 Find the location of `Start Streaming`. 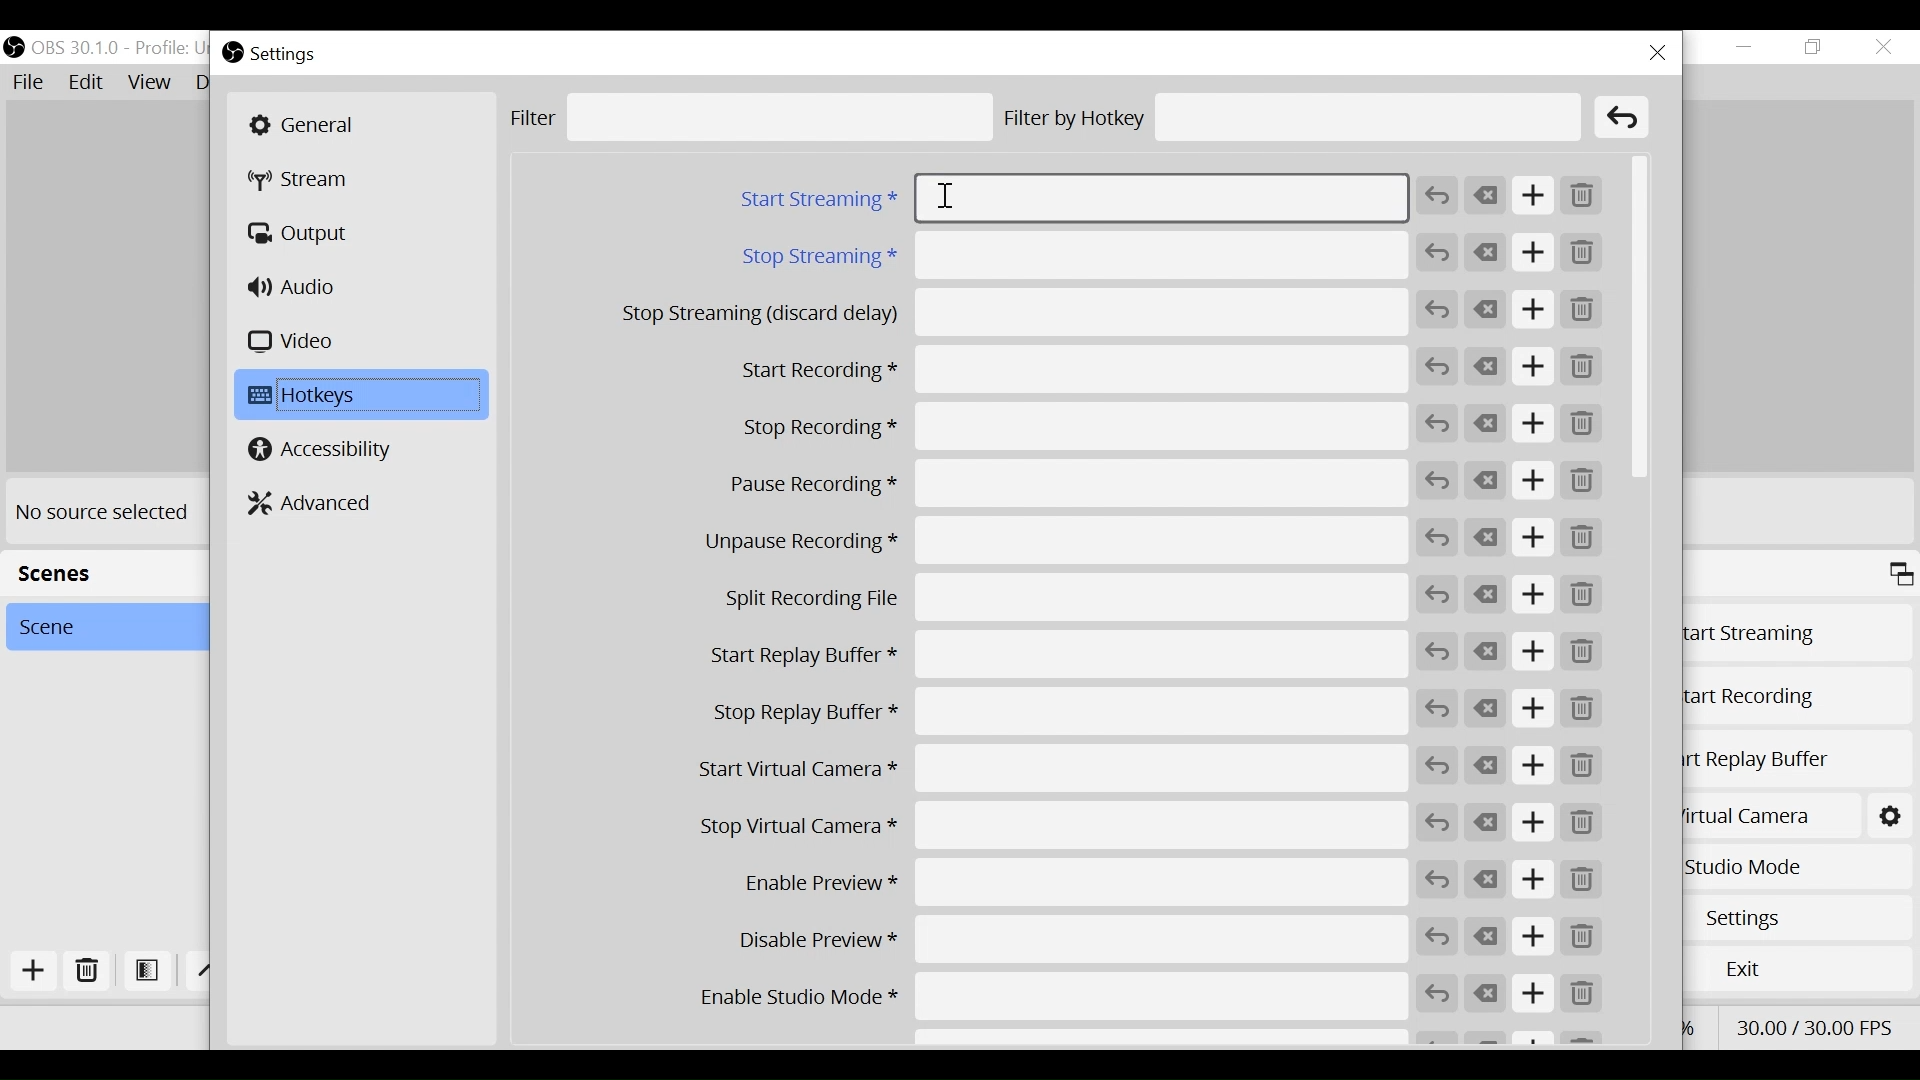

Start Streaming is located at coordinates (1787, 631).